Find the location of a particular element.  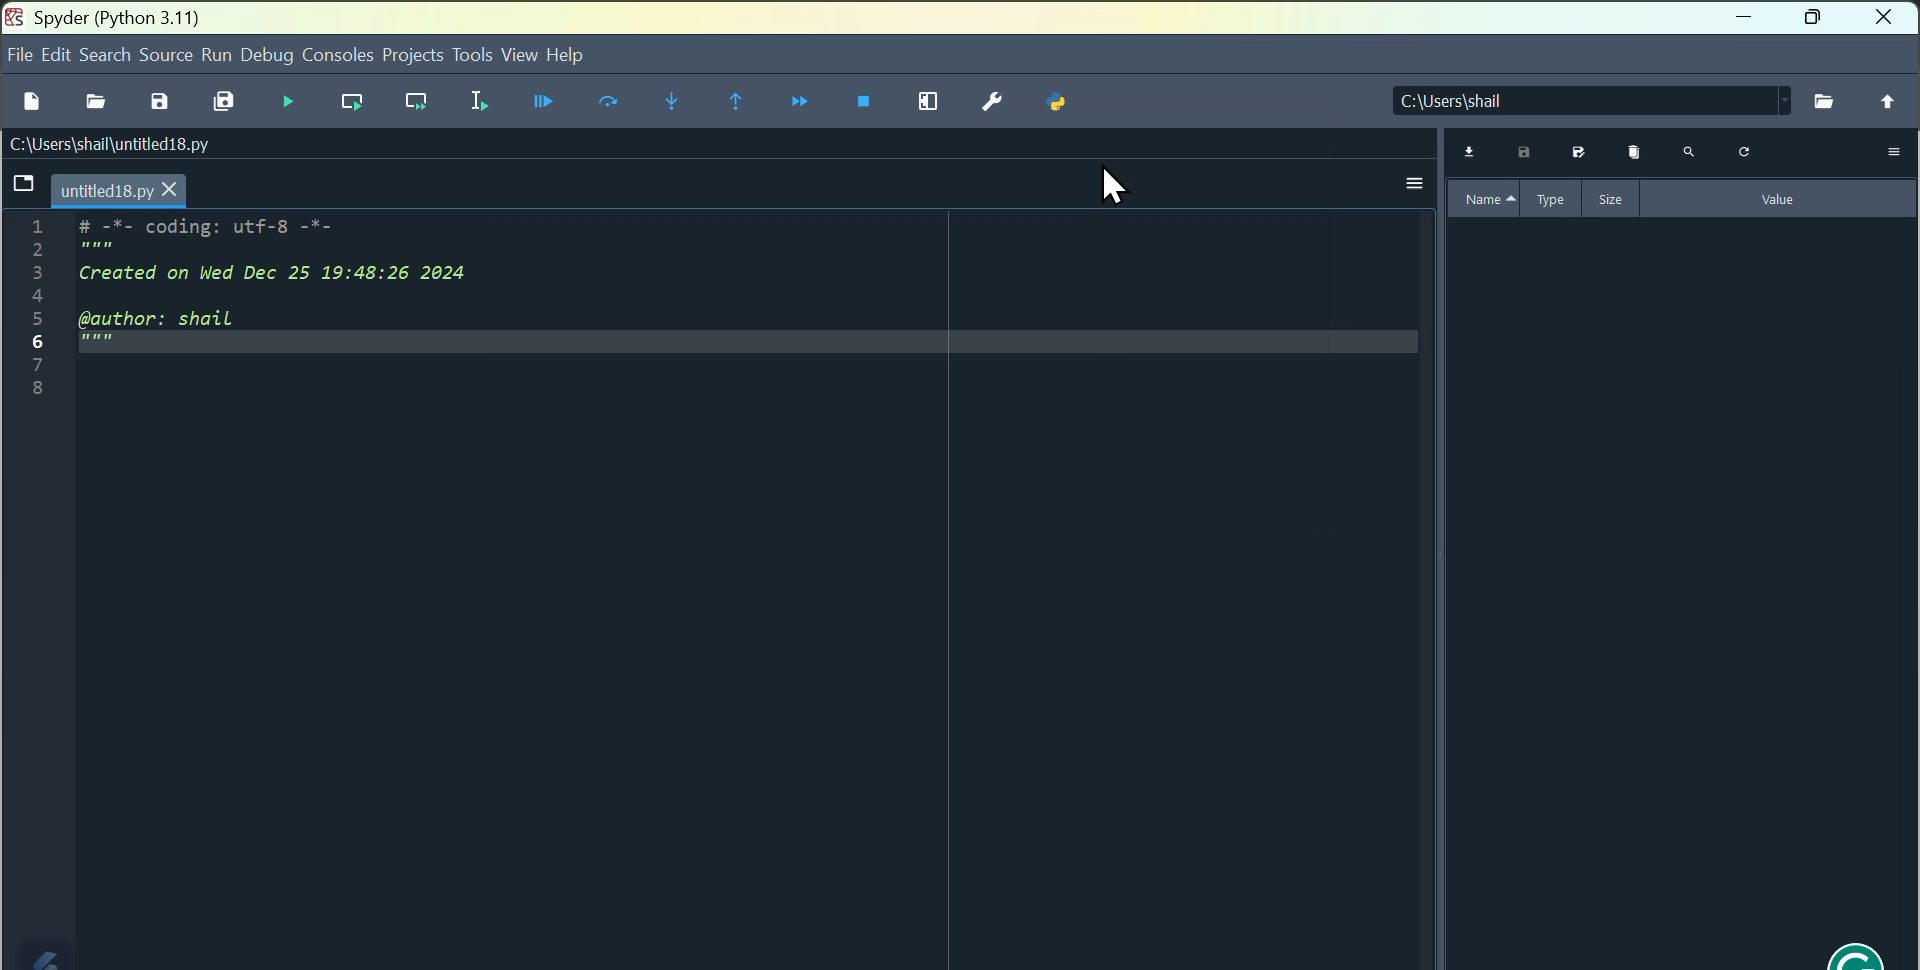

close is located at coordinates (1884, 18).